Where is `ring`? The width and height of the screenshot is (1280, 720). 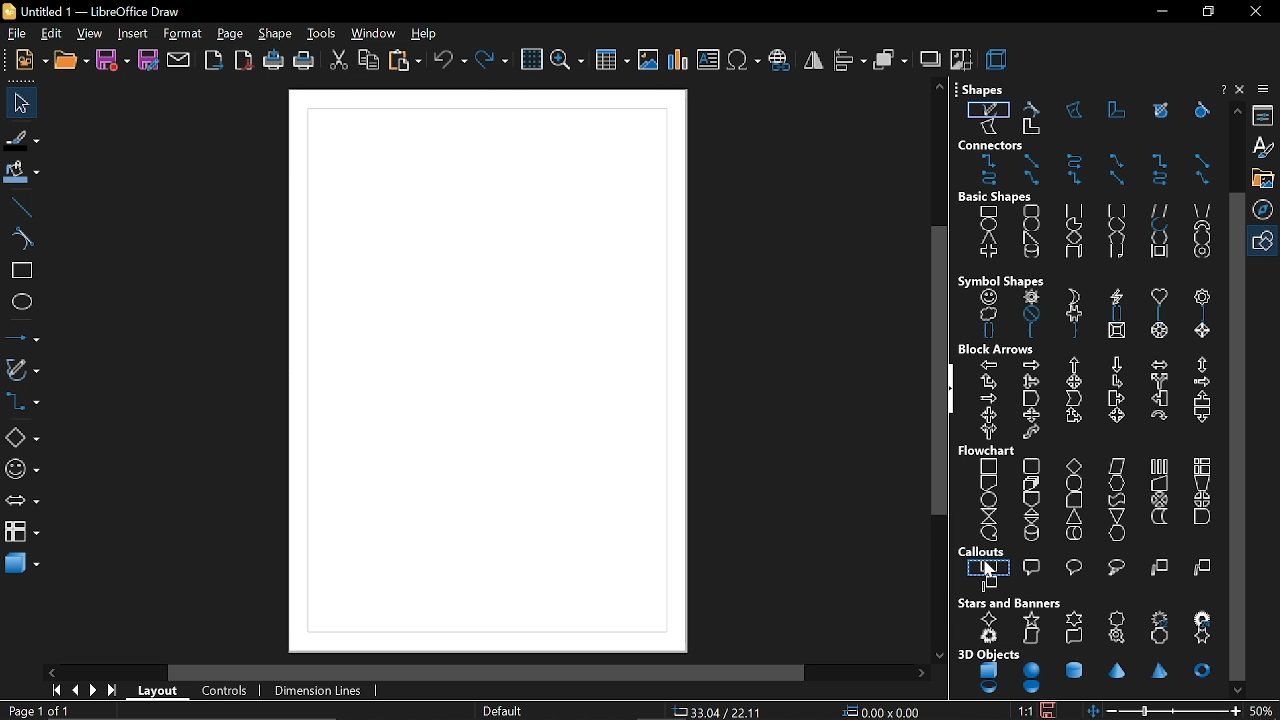
ring is located at coordinates (1202, 256).